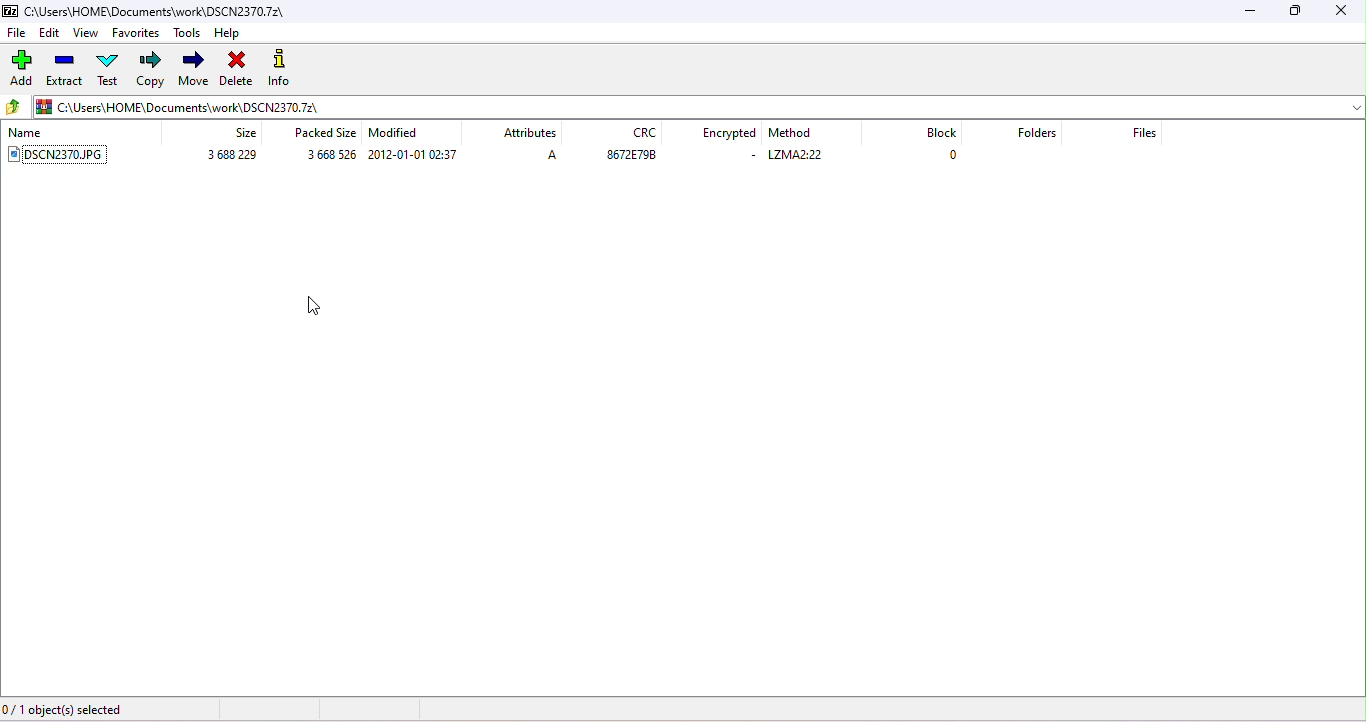 The image size is (1366, 722). Describe the element at coordinates (400, 130) in the screenshot. I see `modification date` at that location.